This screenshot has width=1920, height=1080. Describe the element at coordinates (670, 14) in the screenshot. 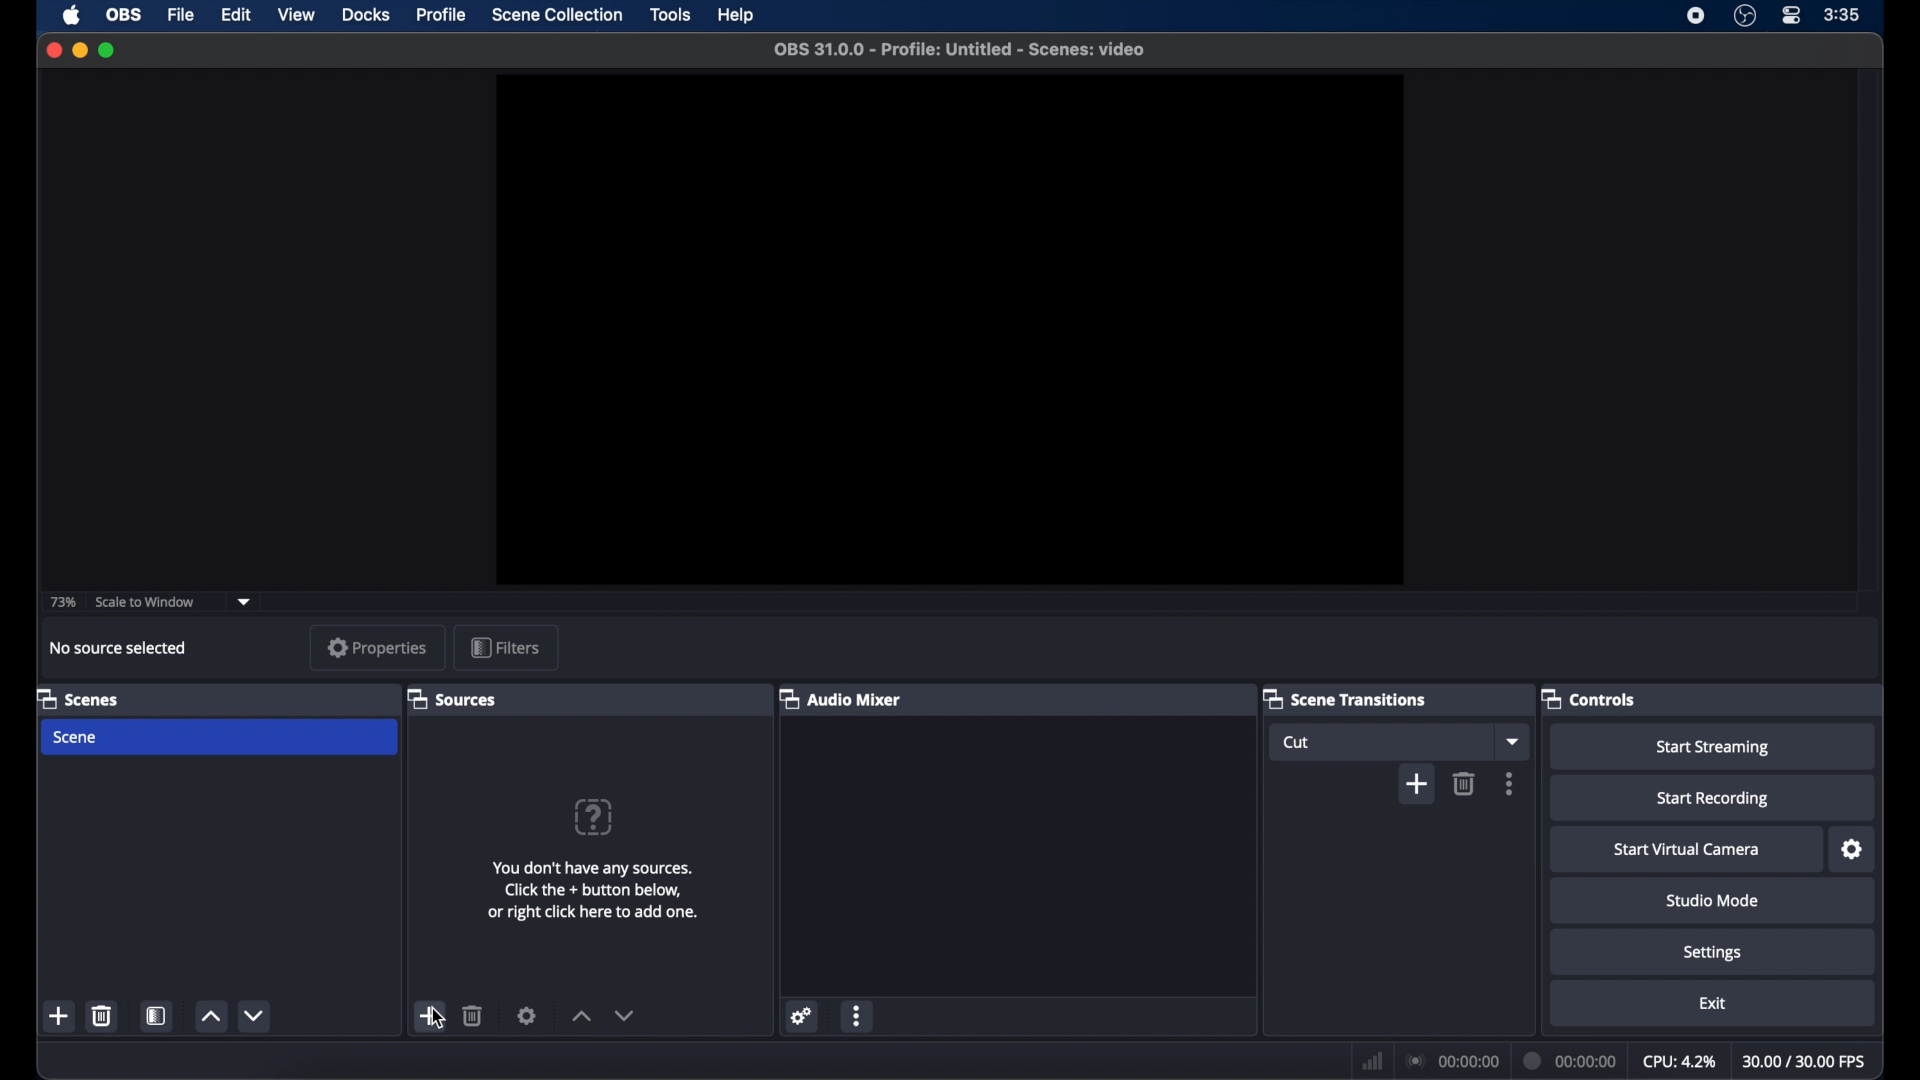

I see `tools` at that location.